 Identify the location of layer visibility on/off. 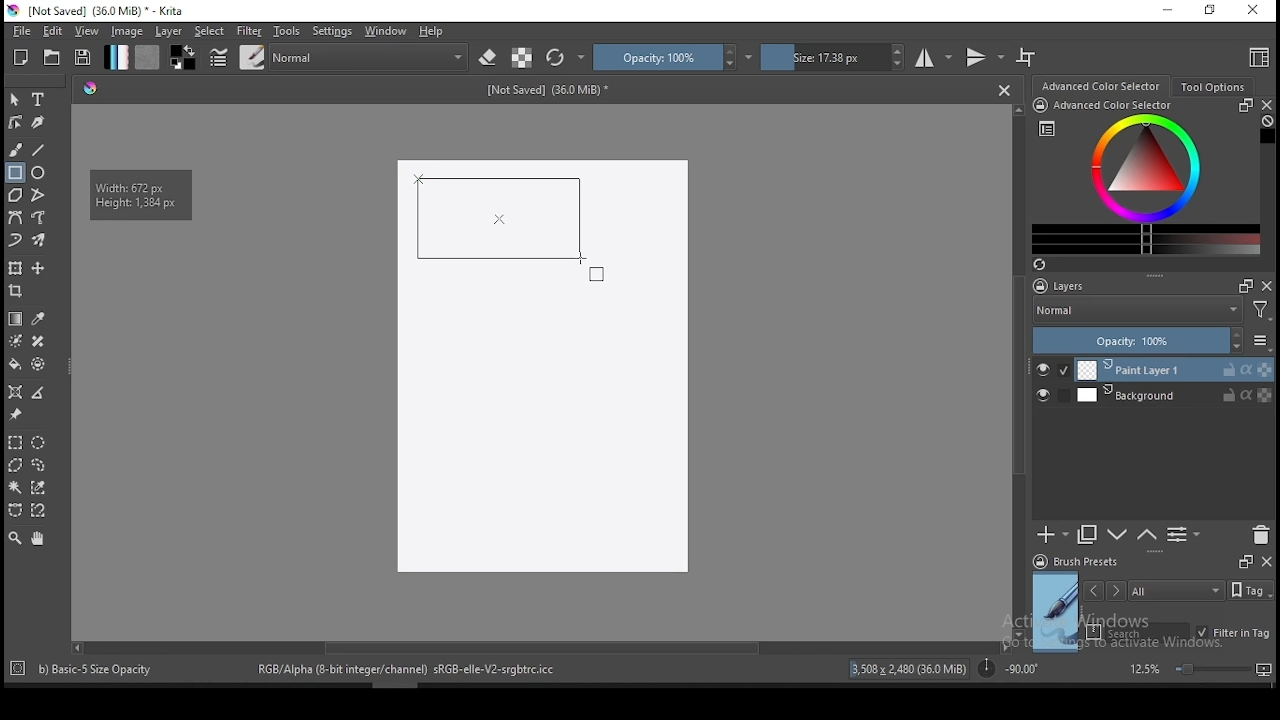
(1048, 397).